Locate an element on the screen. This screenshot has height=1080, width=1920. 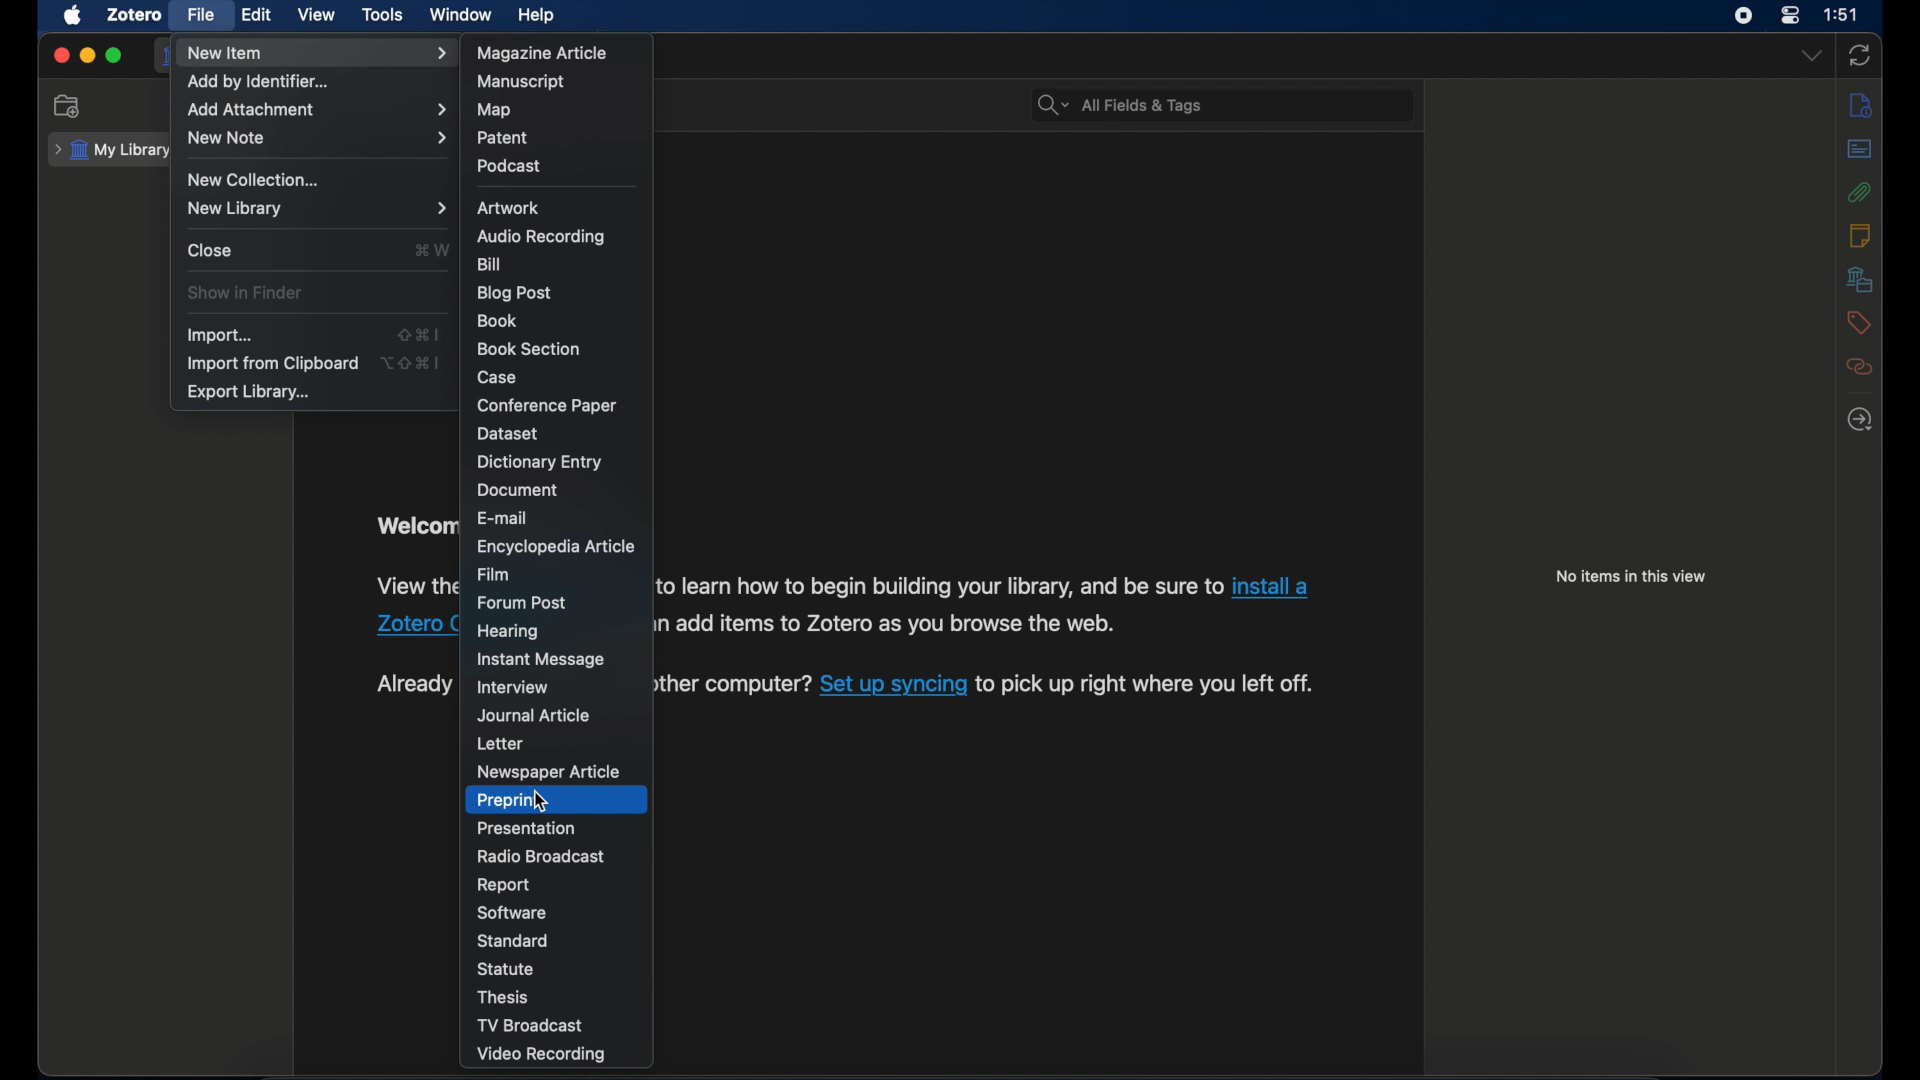
import is located at coordinates (222, 335).